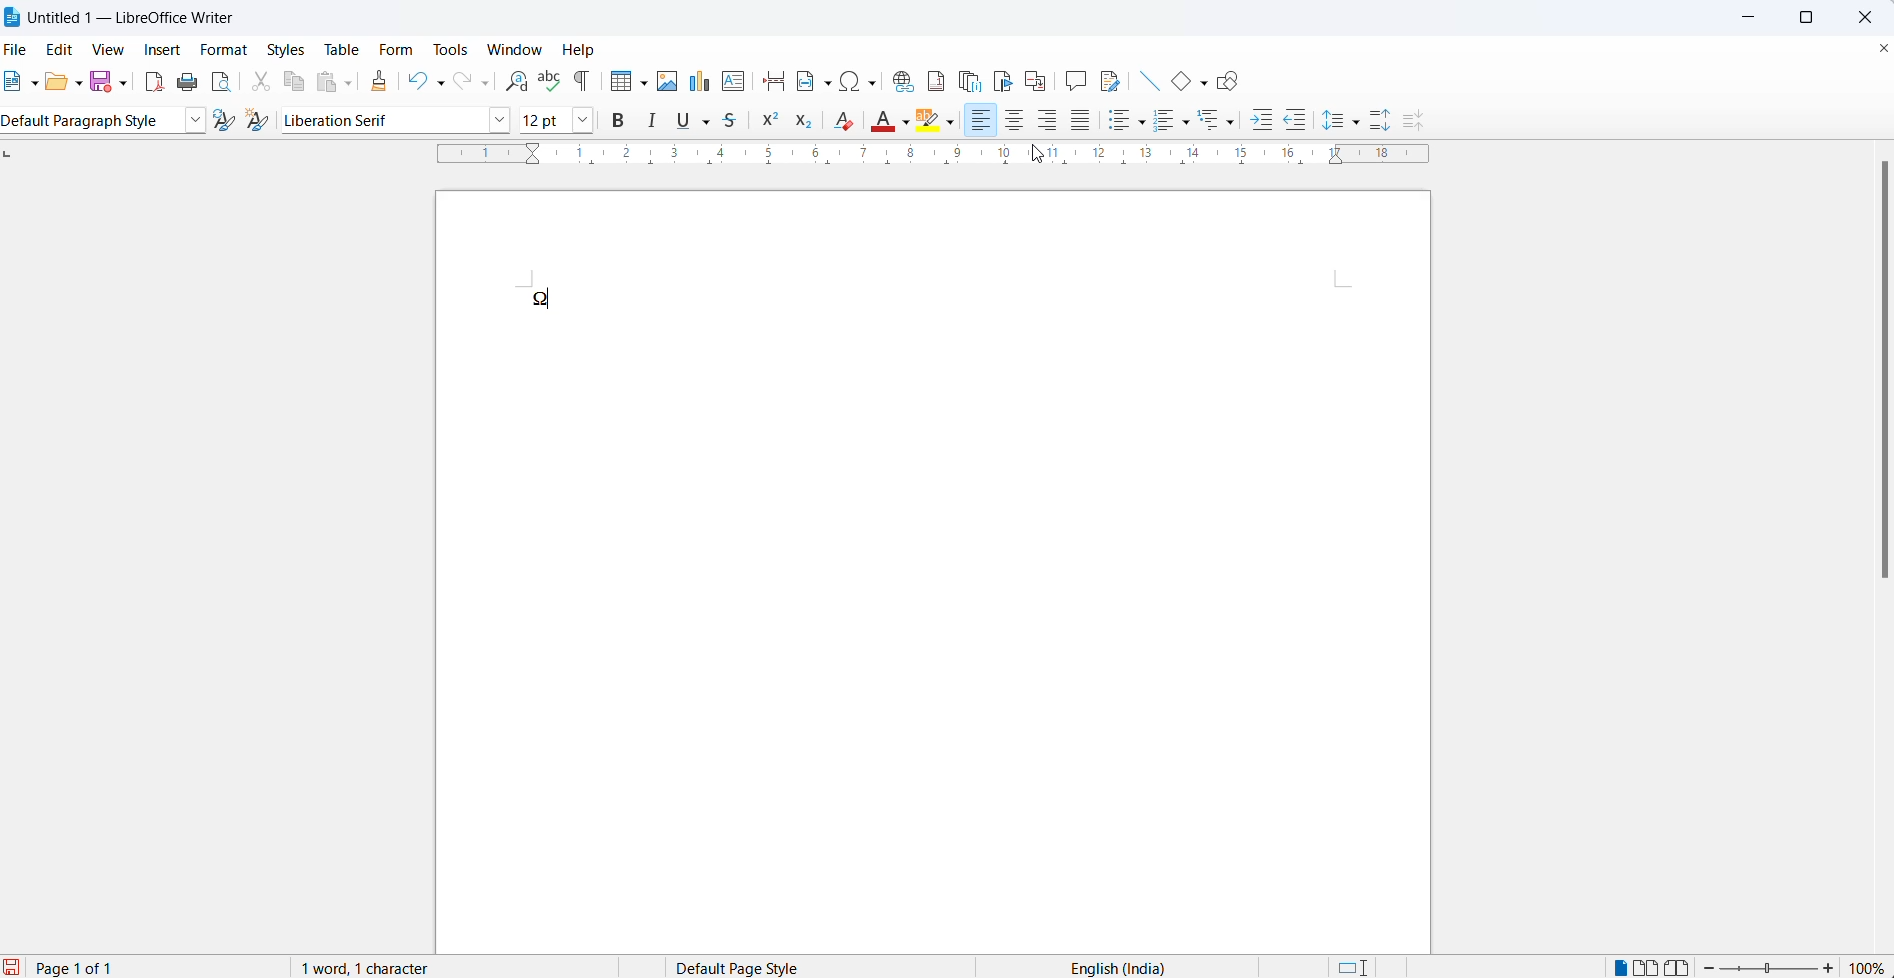 The height and width of the screenshot is (978, 1894). What do you see at coordinates (395, 50) in the screenshot?
I see `form` at bounding box center [395, 50].